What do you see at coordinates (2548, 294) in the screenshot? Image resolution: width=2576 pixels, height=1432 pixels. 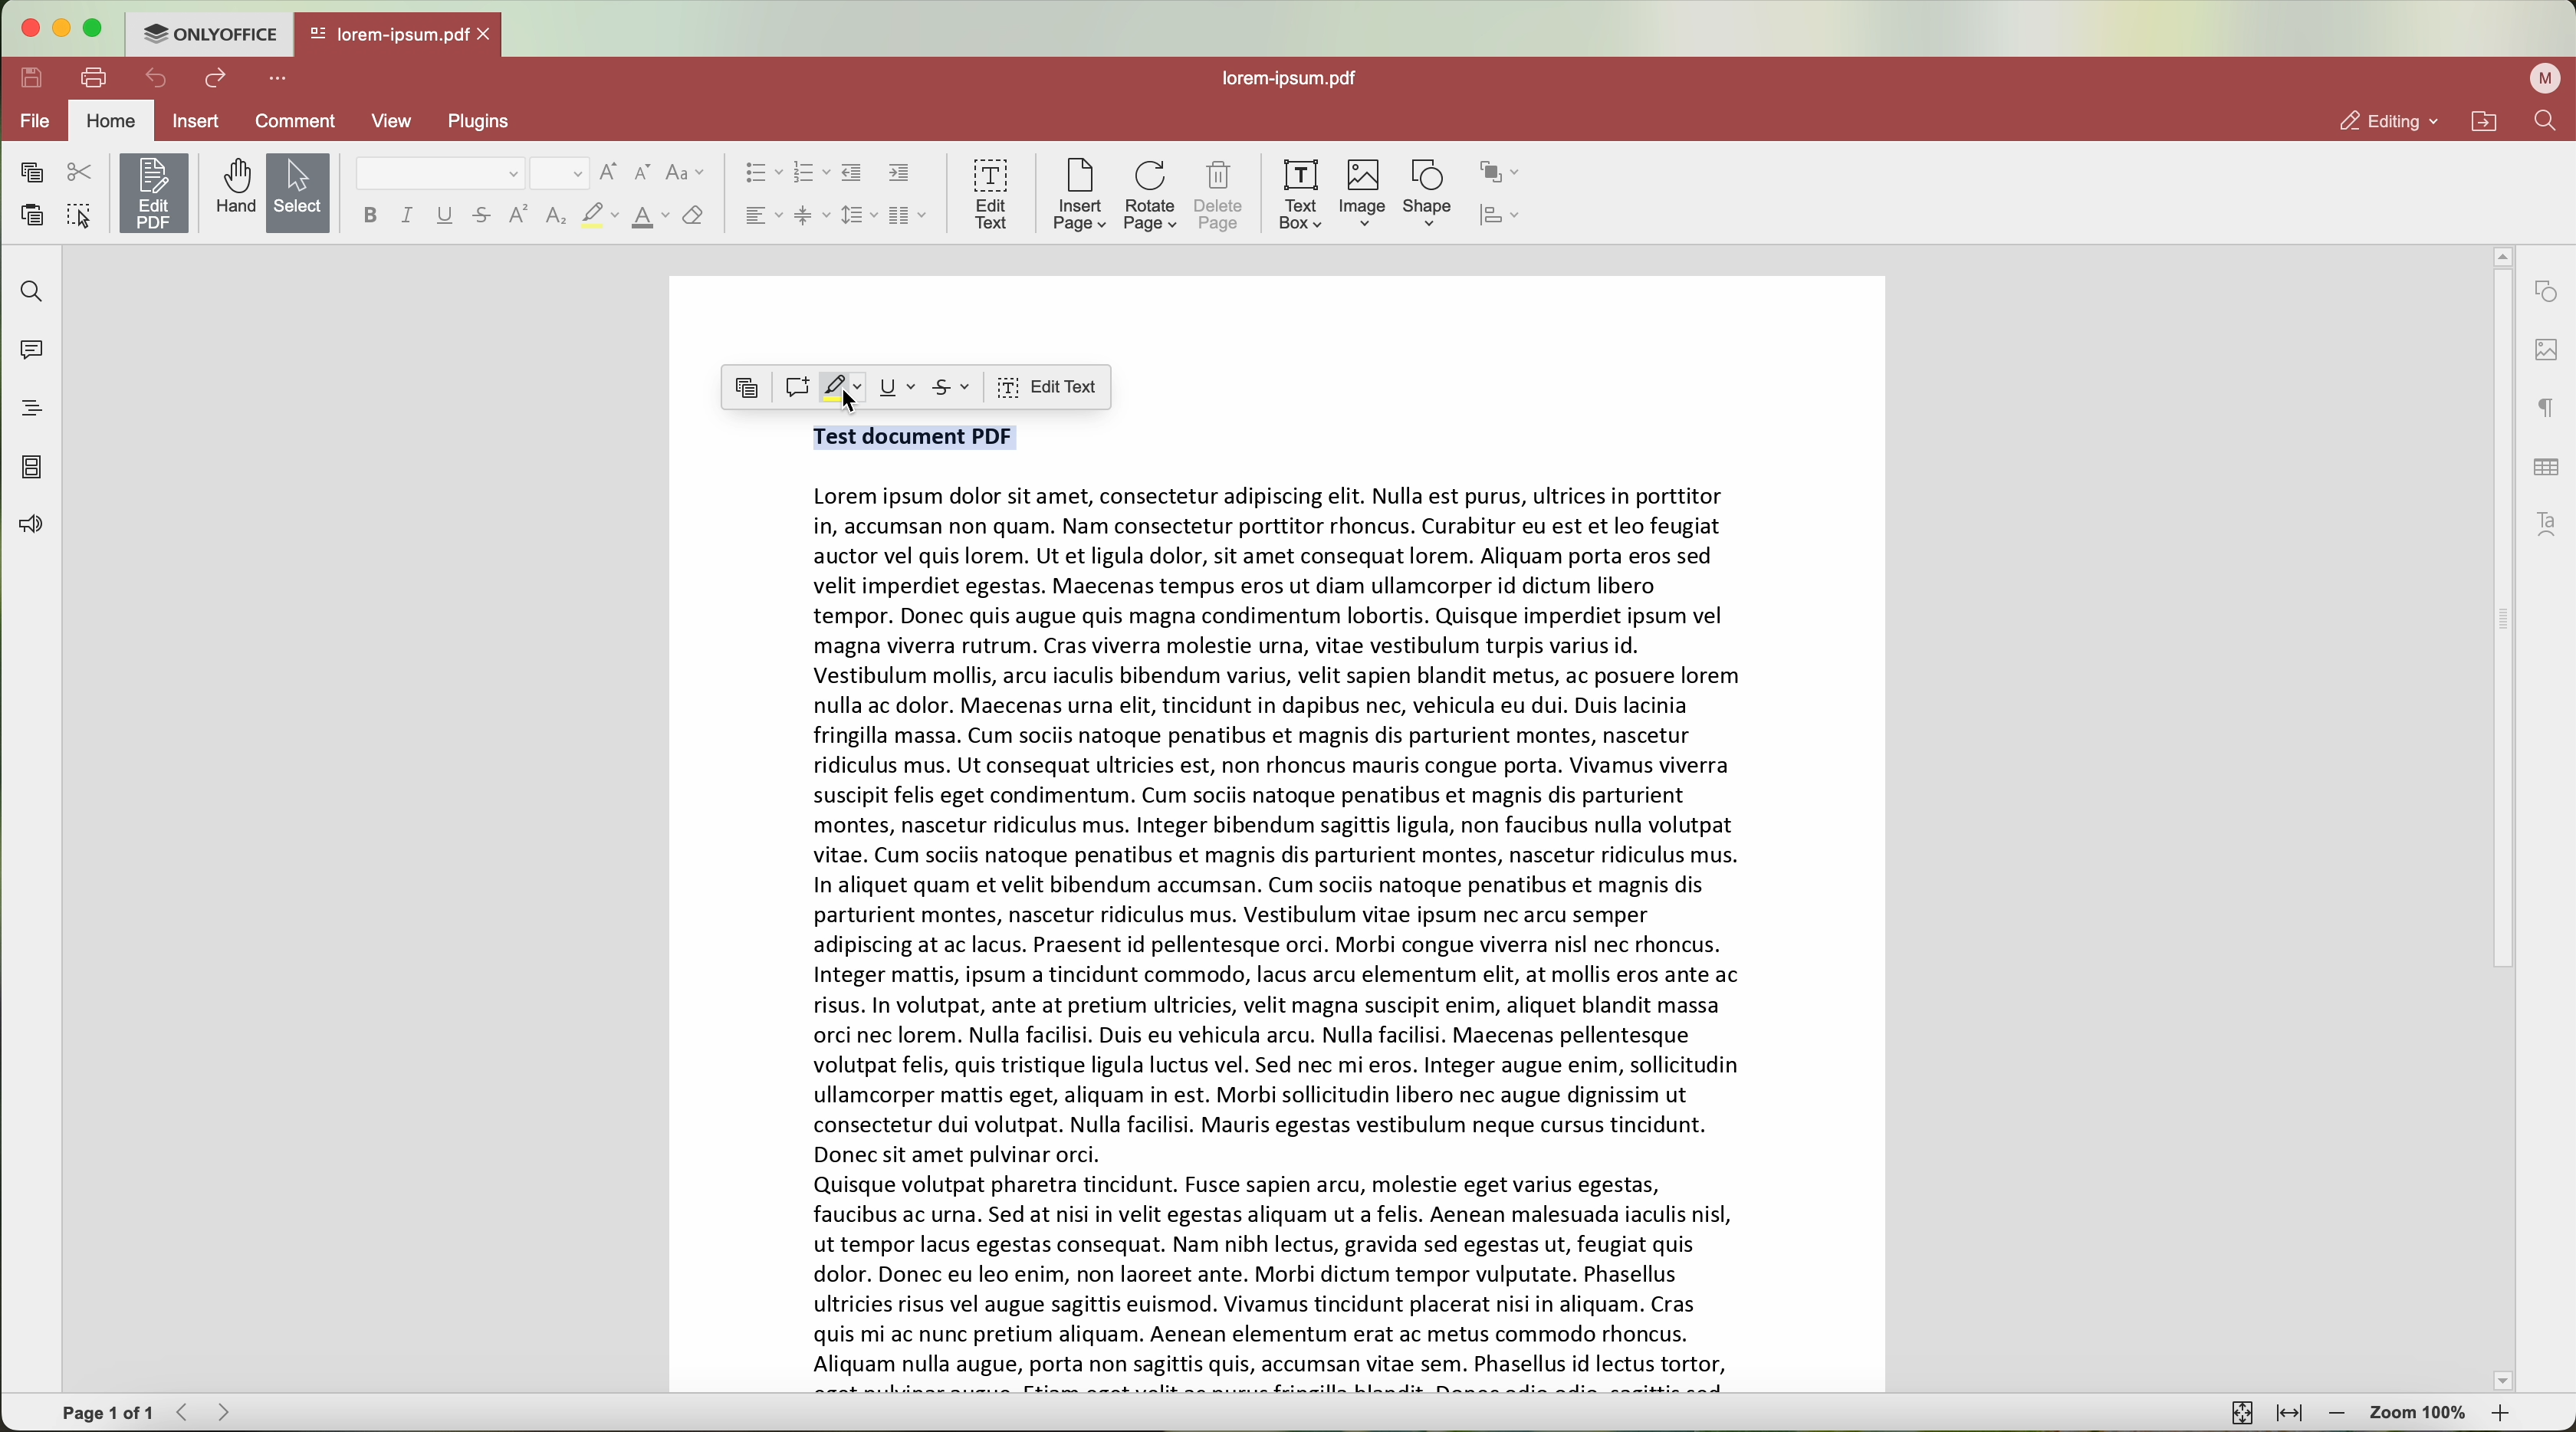 I see `shape settings` at bounding box center [2548, 294].